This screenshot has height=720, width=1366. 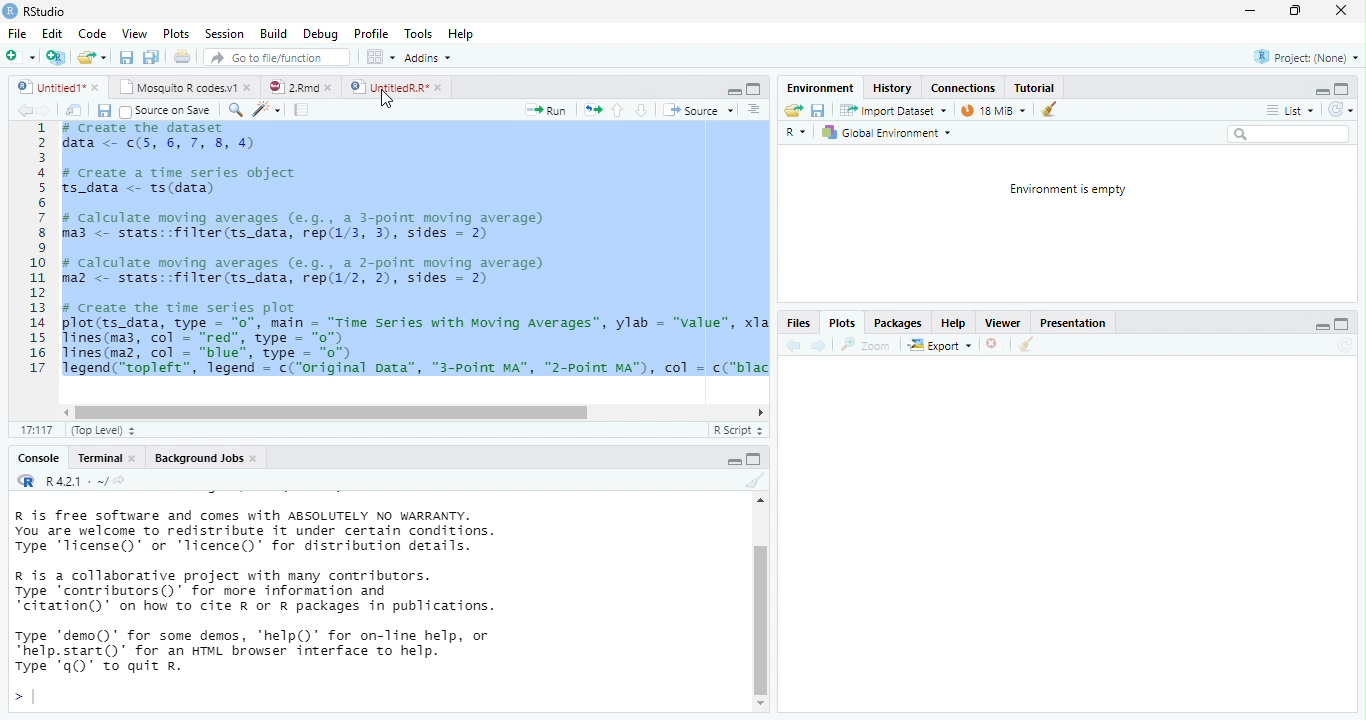 I want to click on Session, so click(x=224, y=33).